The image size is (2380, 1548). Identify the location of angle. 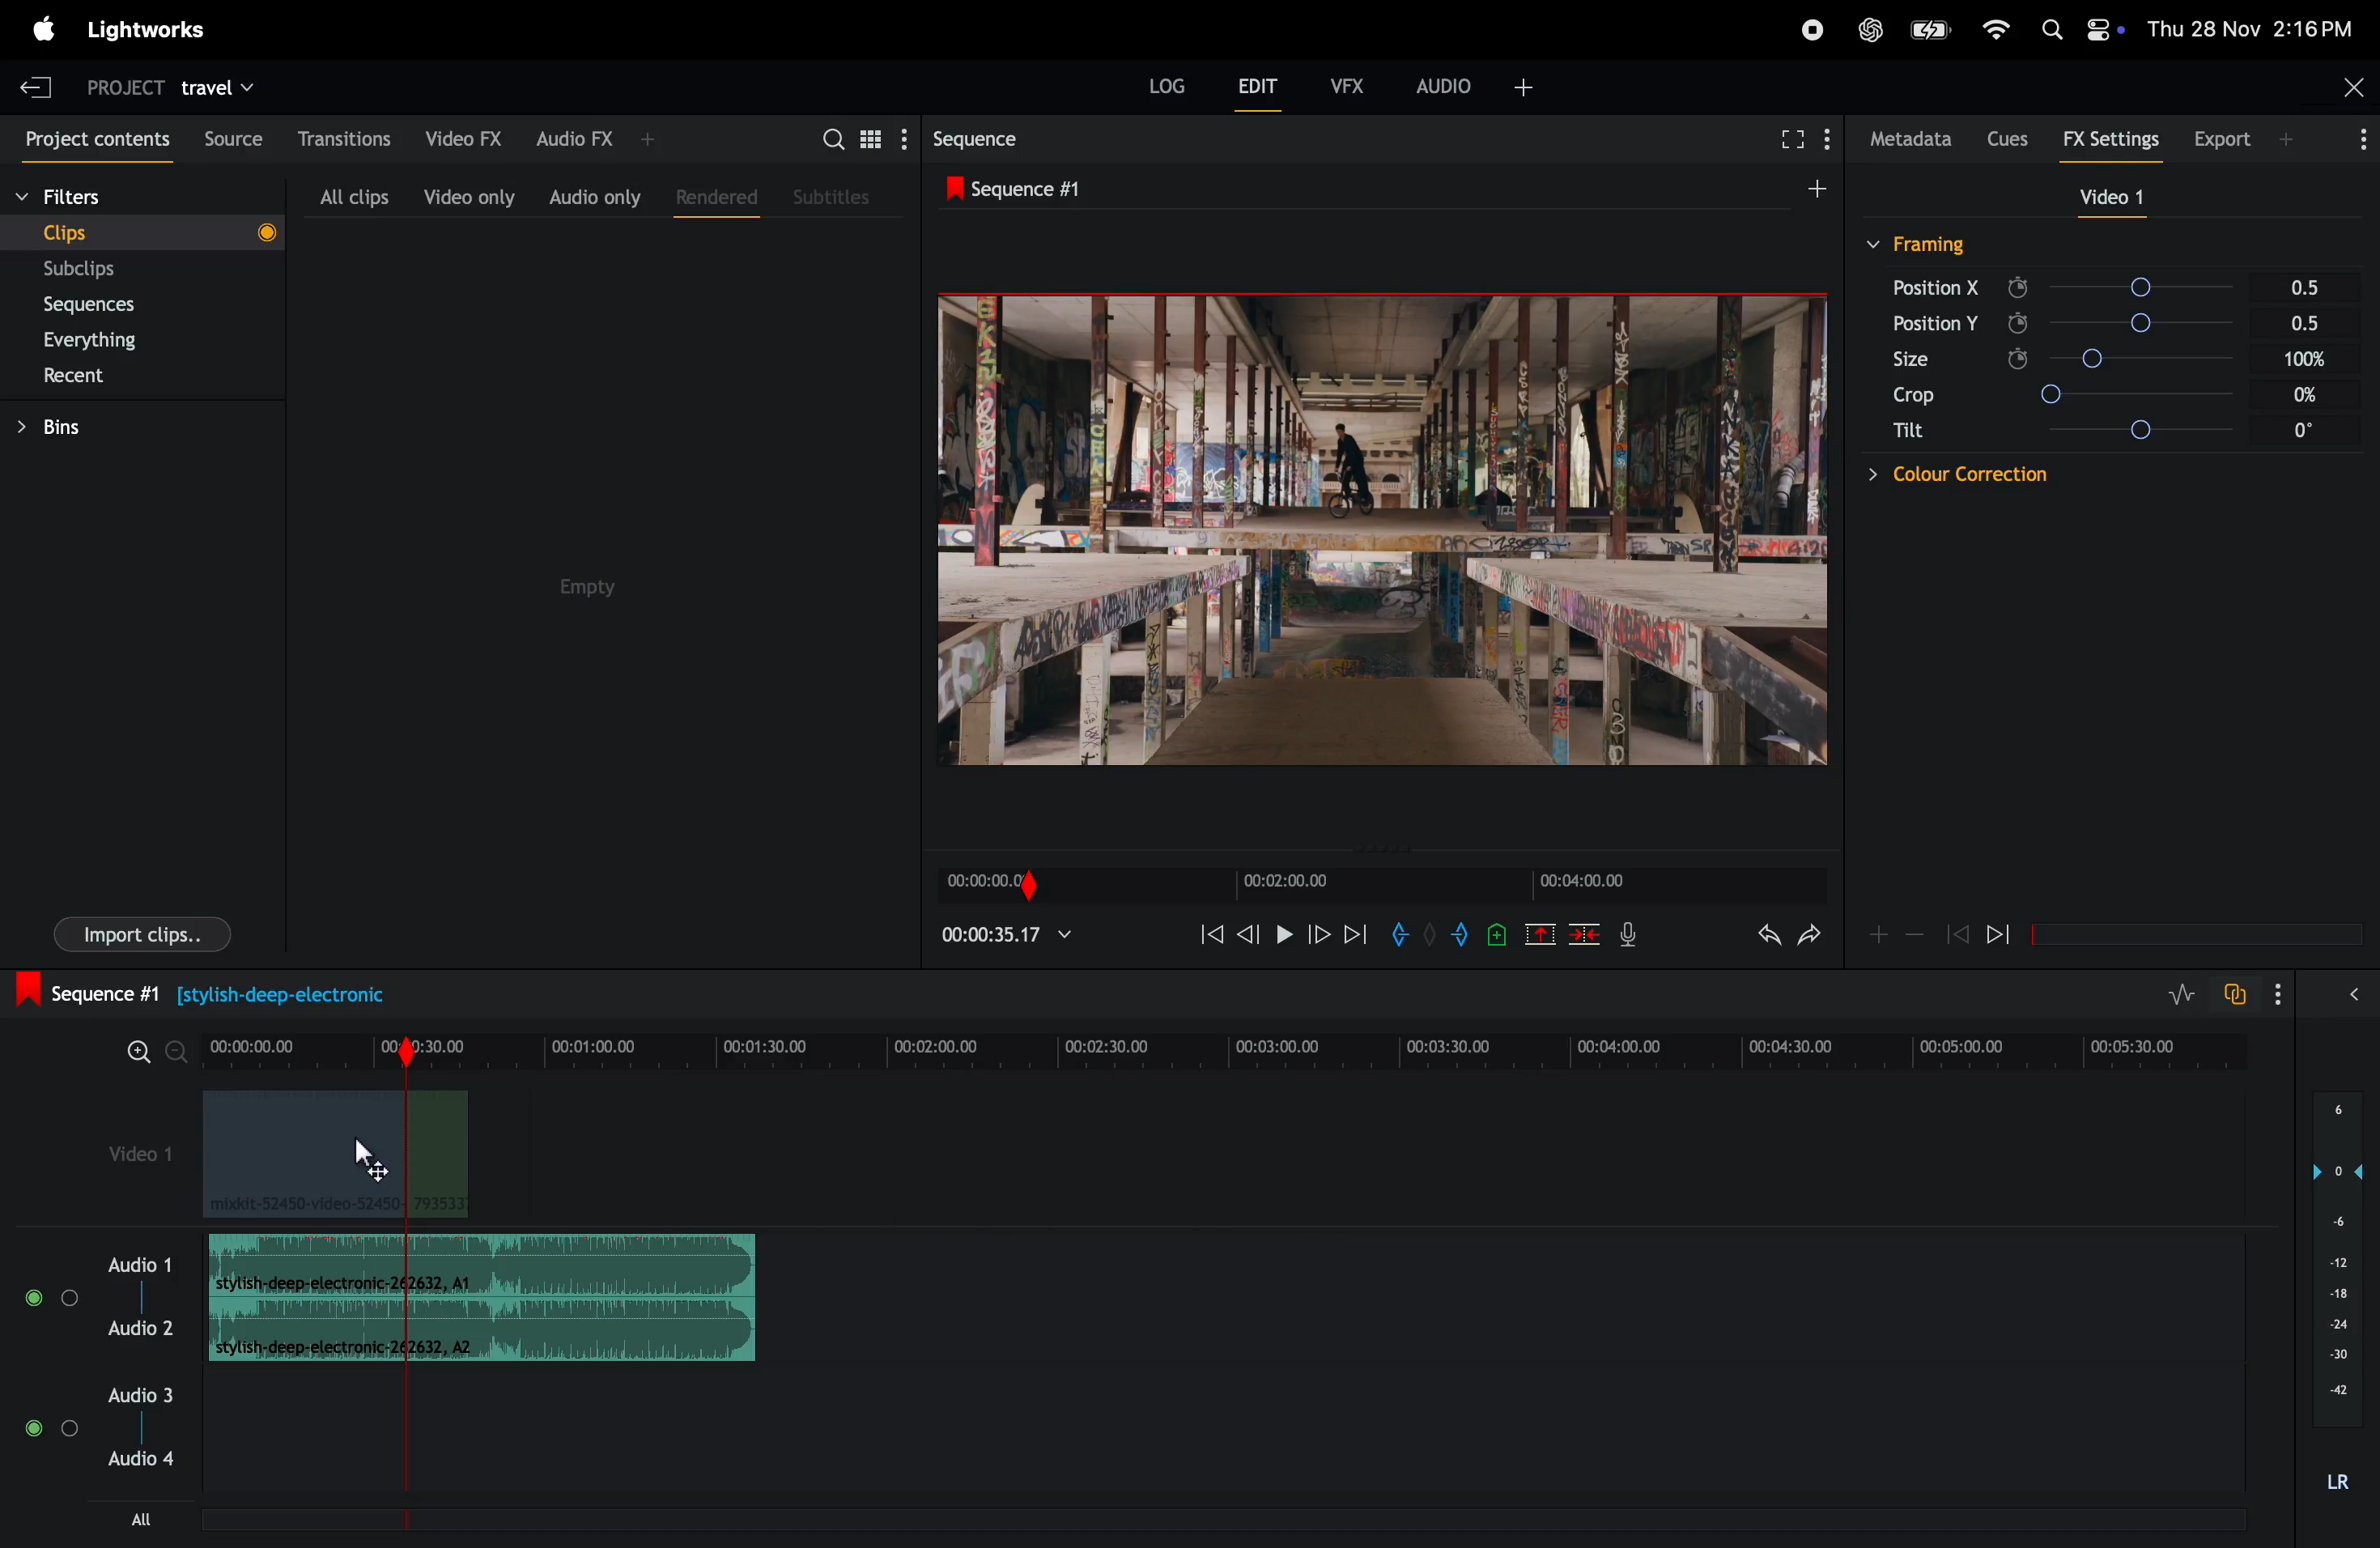
(2175, 360).